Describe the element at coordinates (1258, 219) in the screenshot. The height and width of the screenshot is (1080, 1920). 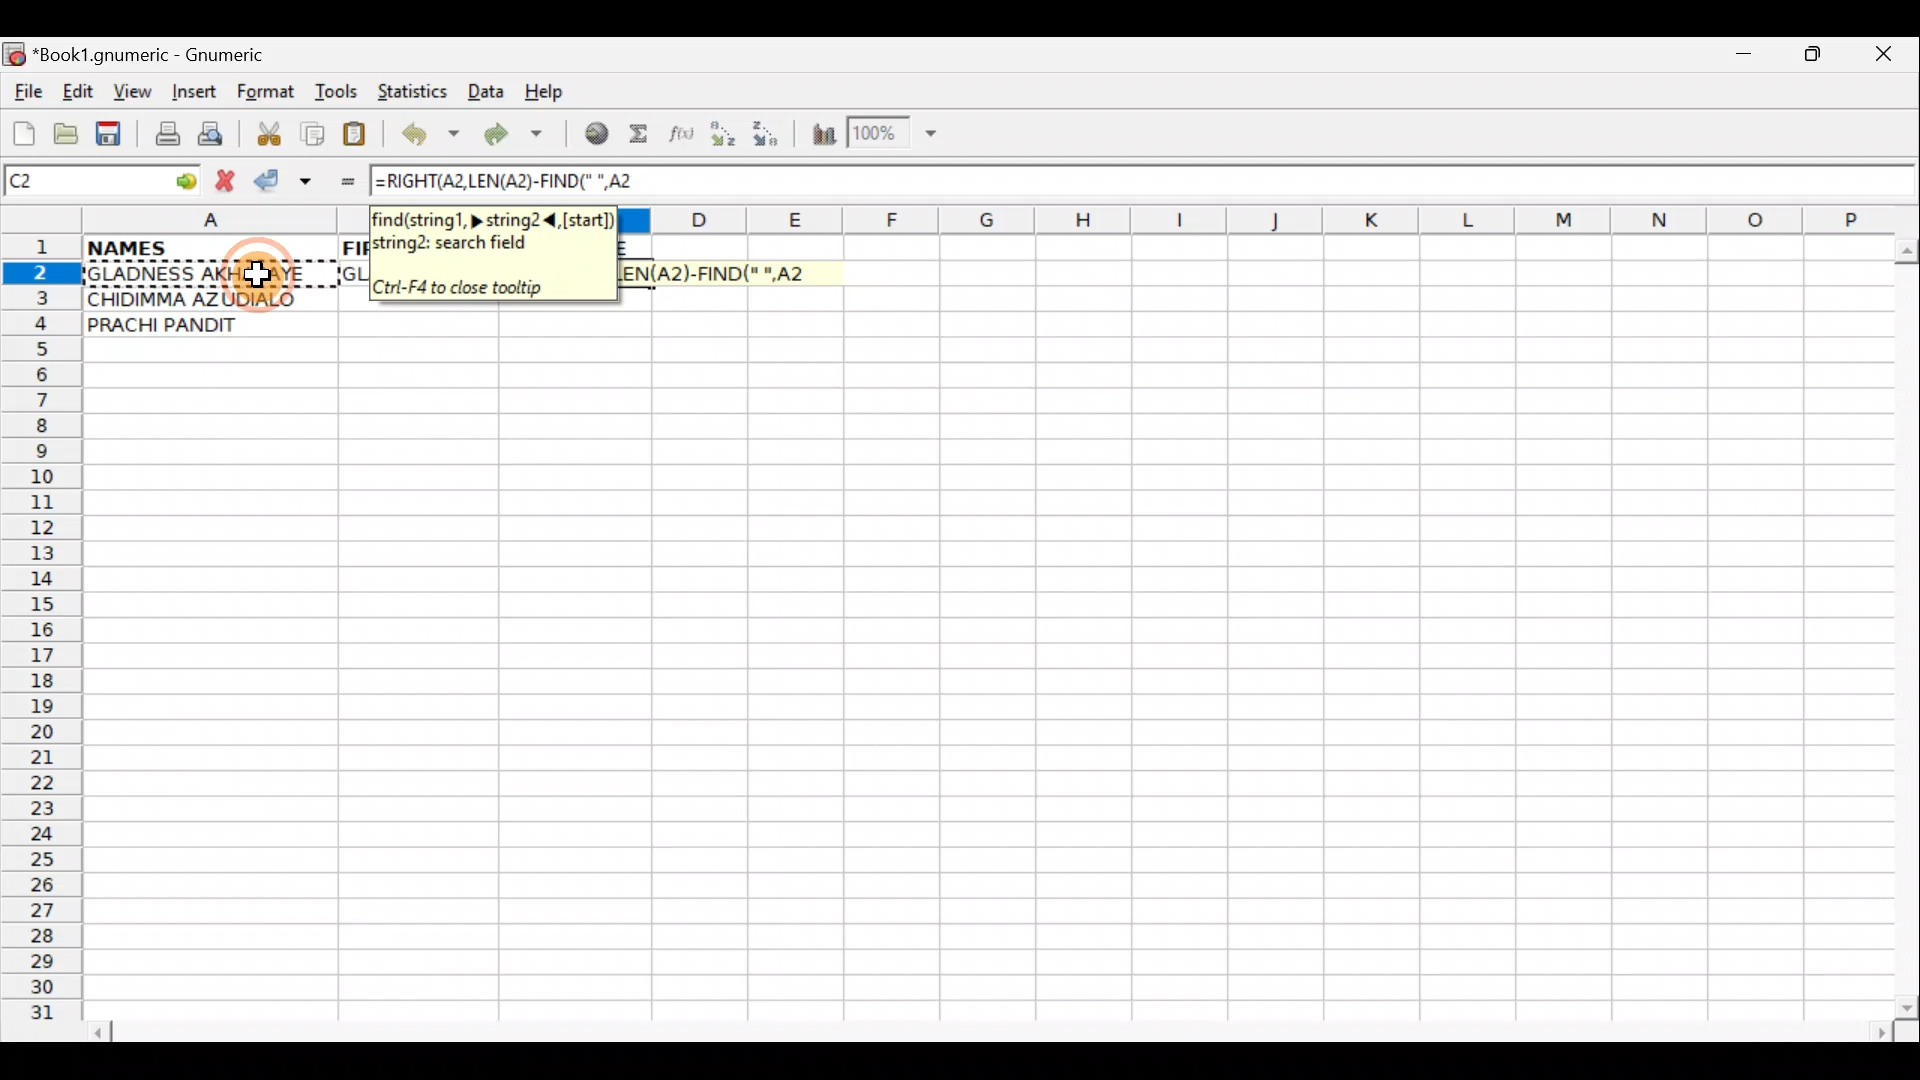
I see `Columns` at that location.